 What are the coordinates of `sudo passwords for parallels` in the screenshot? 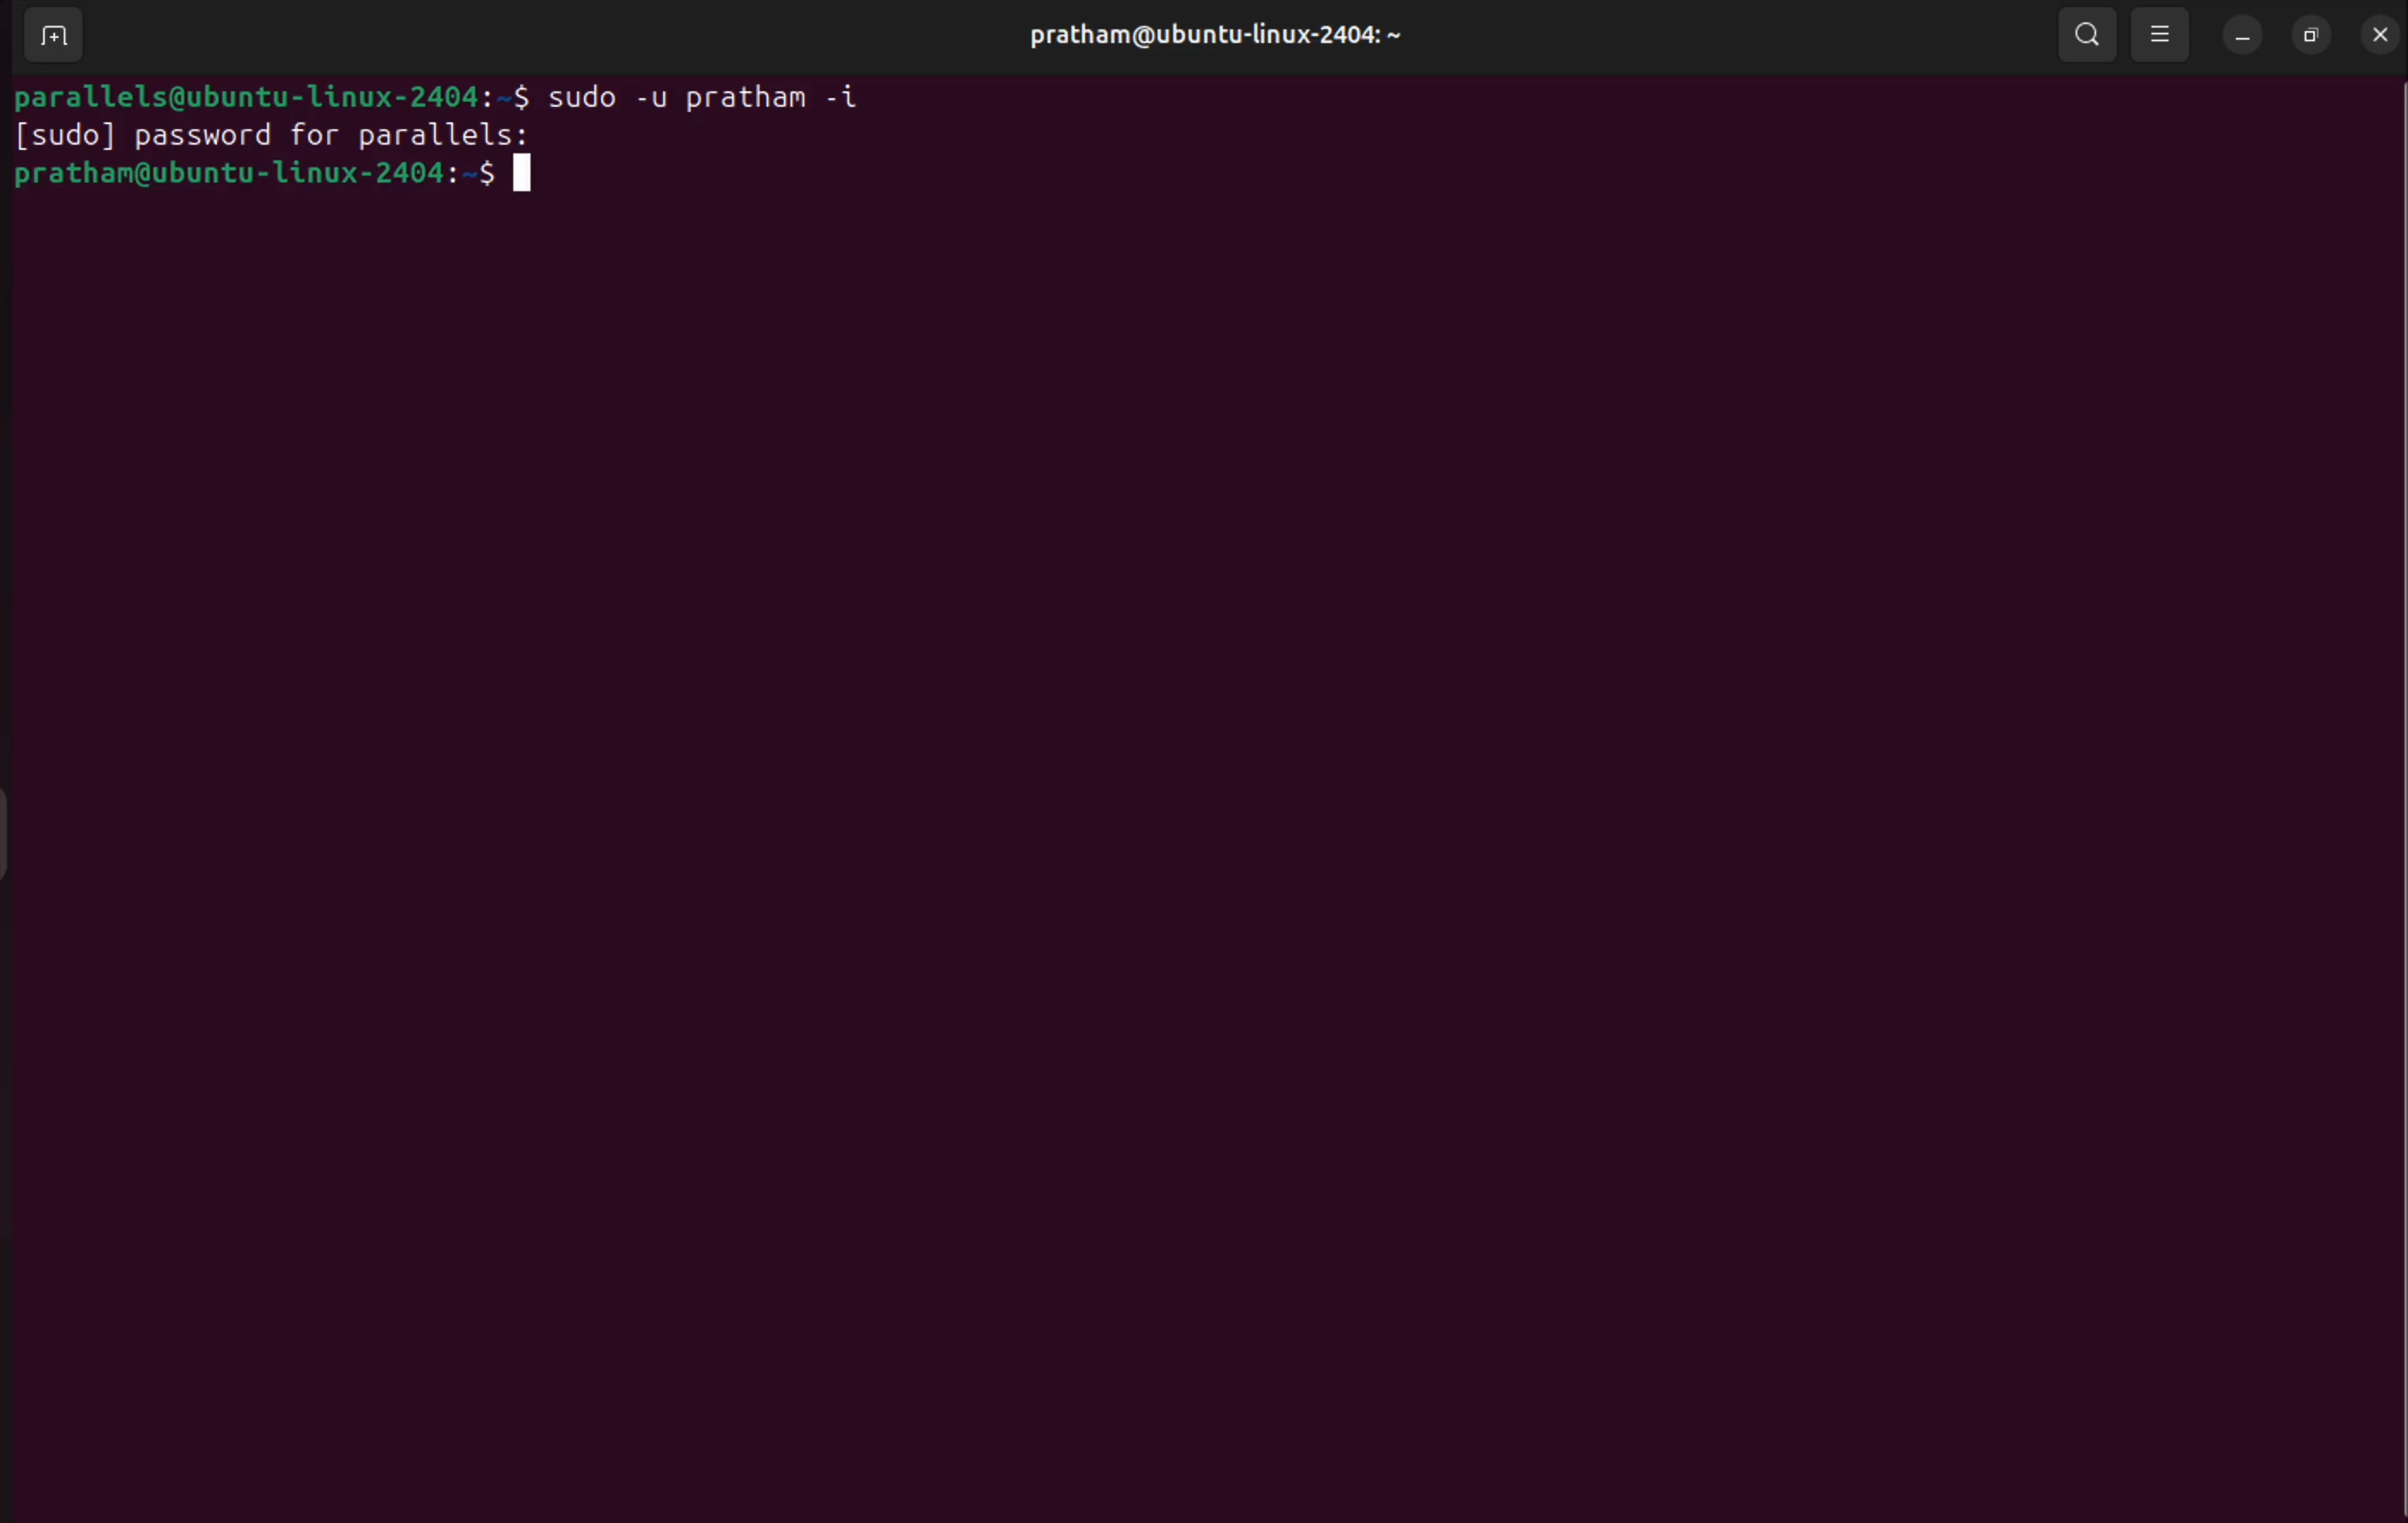 It's located at (267, 135).